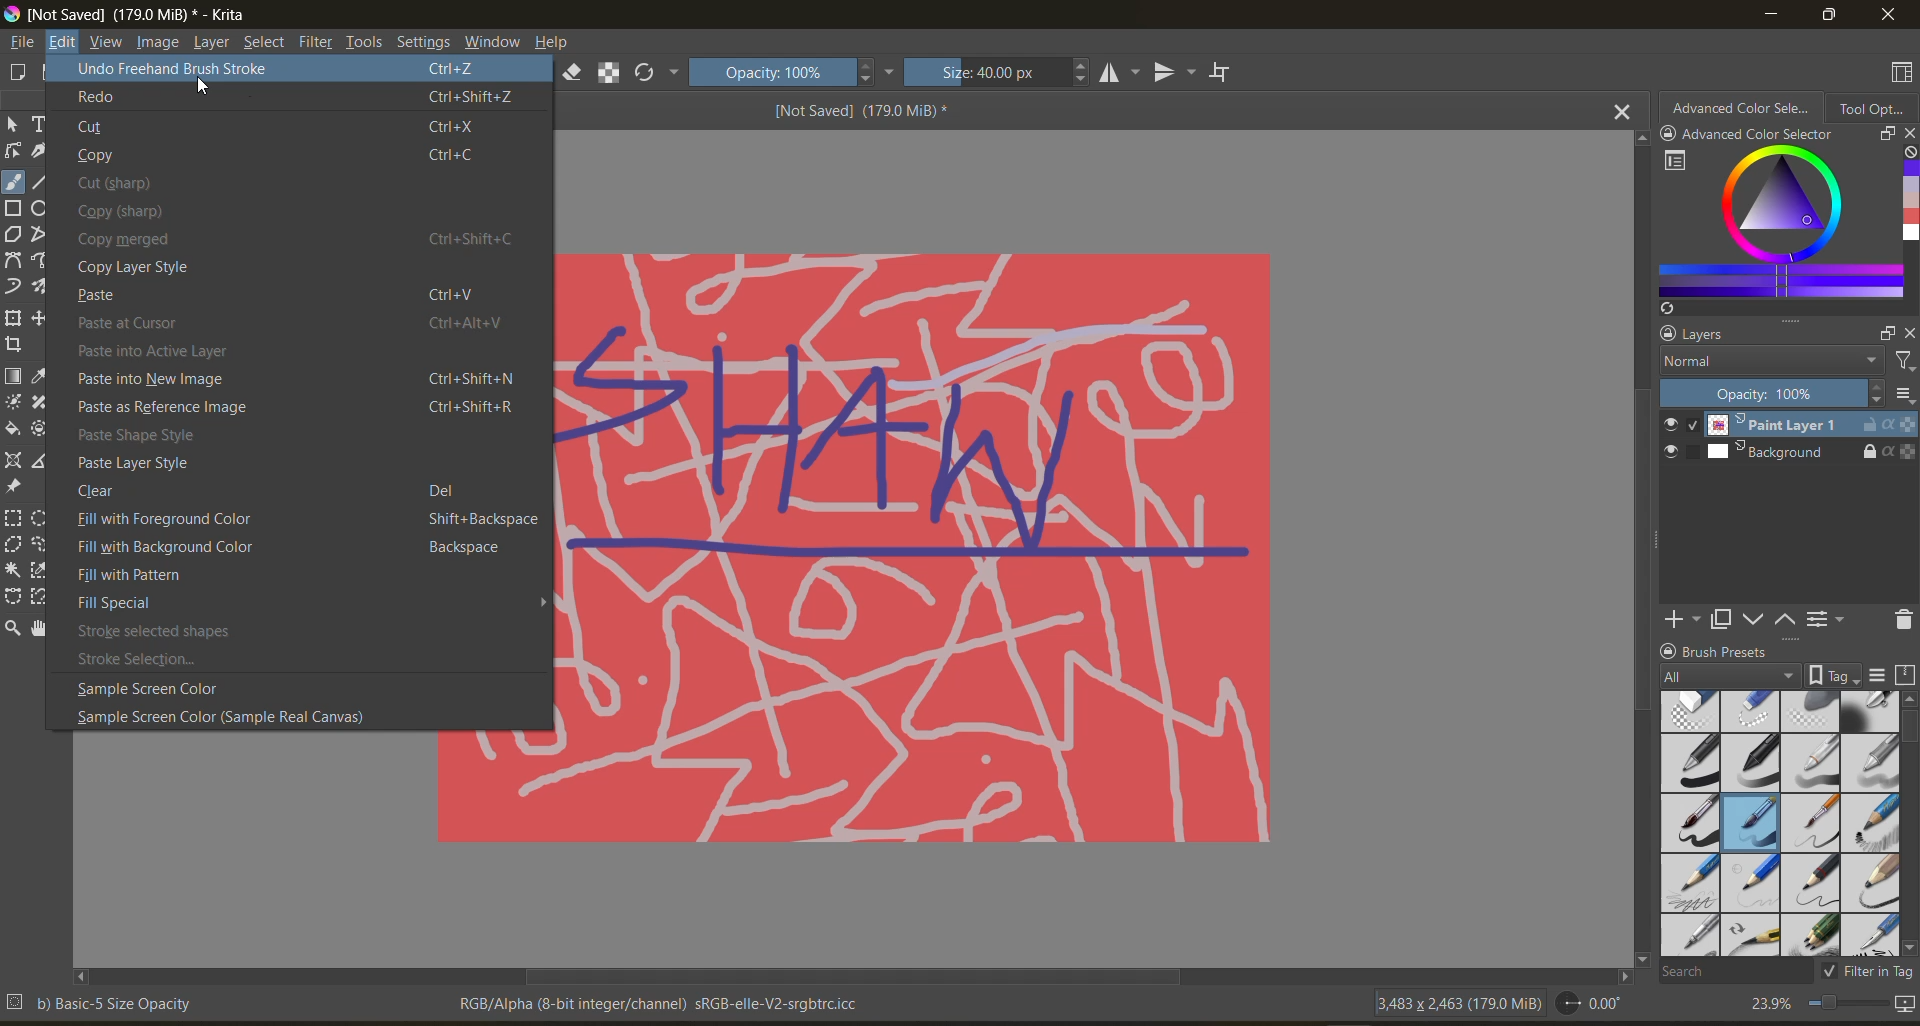 This screenshot has height=1026, width=1920. Describe the element at coordinates (14, 460) in the screenshot. I see `Assistant tool` at that location.